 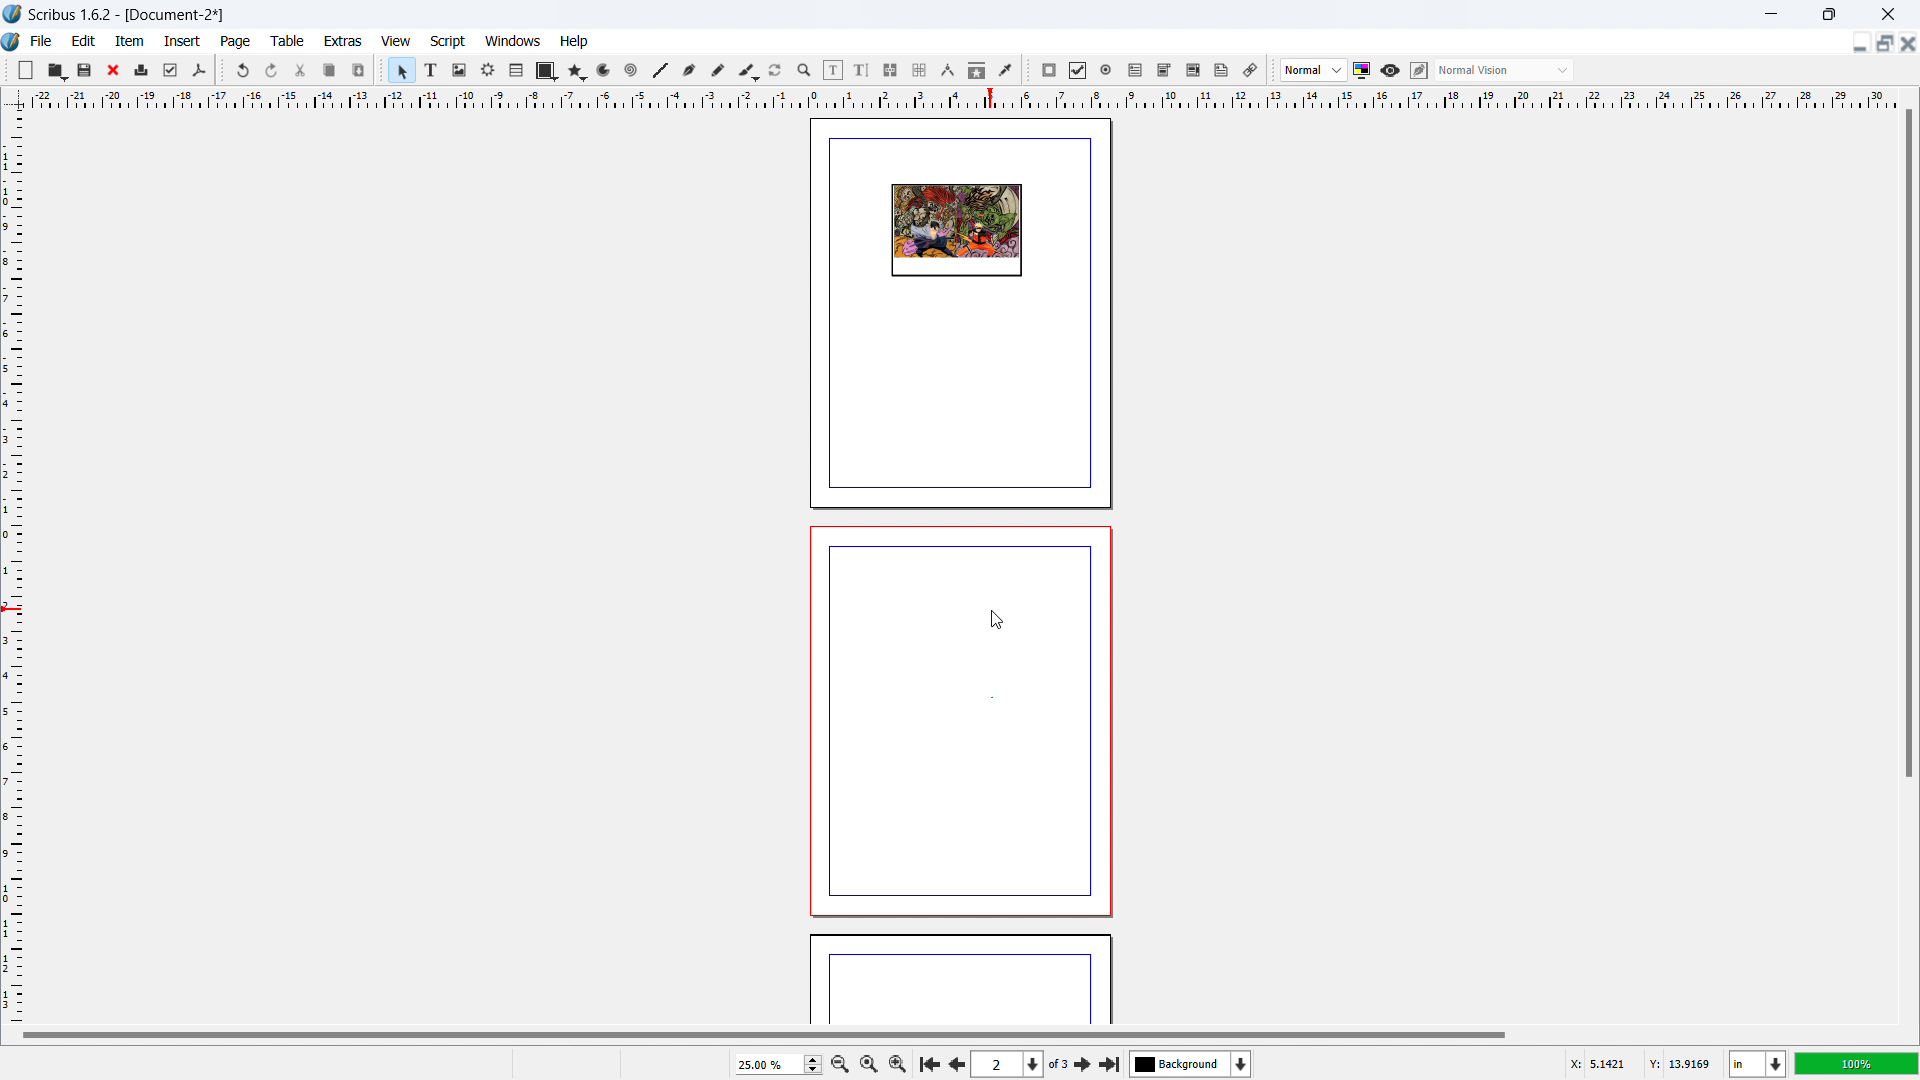 I want to click on edit, so click(x=84, y=41).